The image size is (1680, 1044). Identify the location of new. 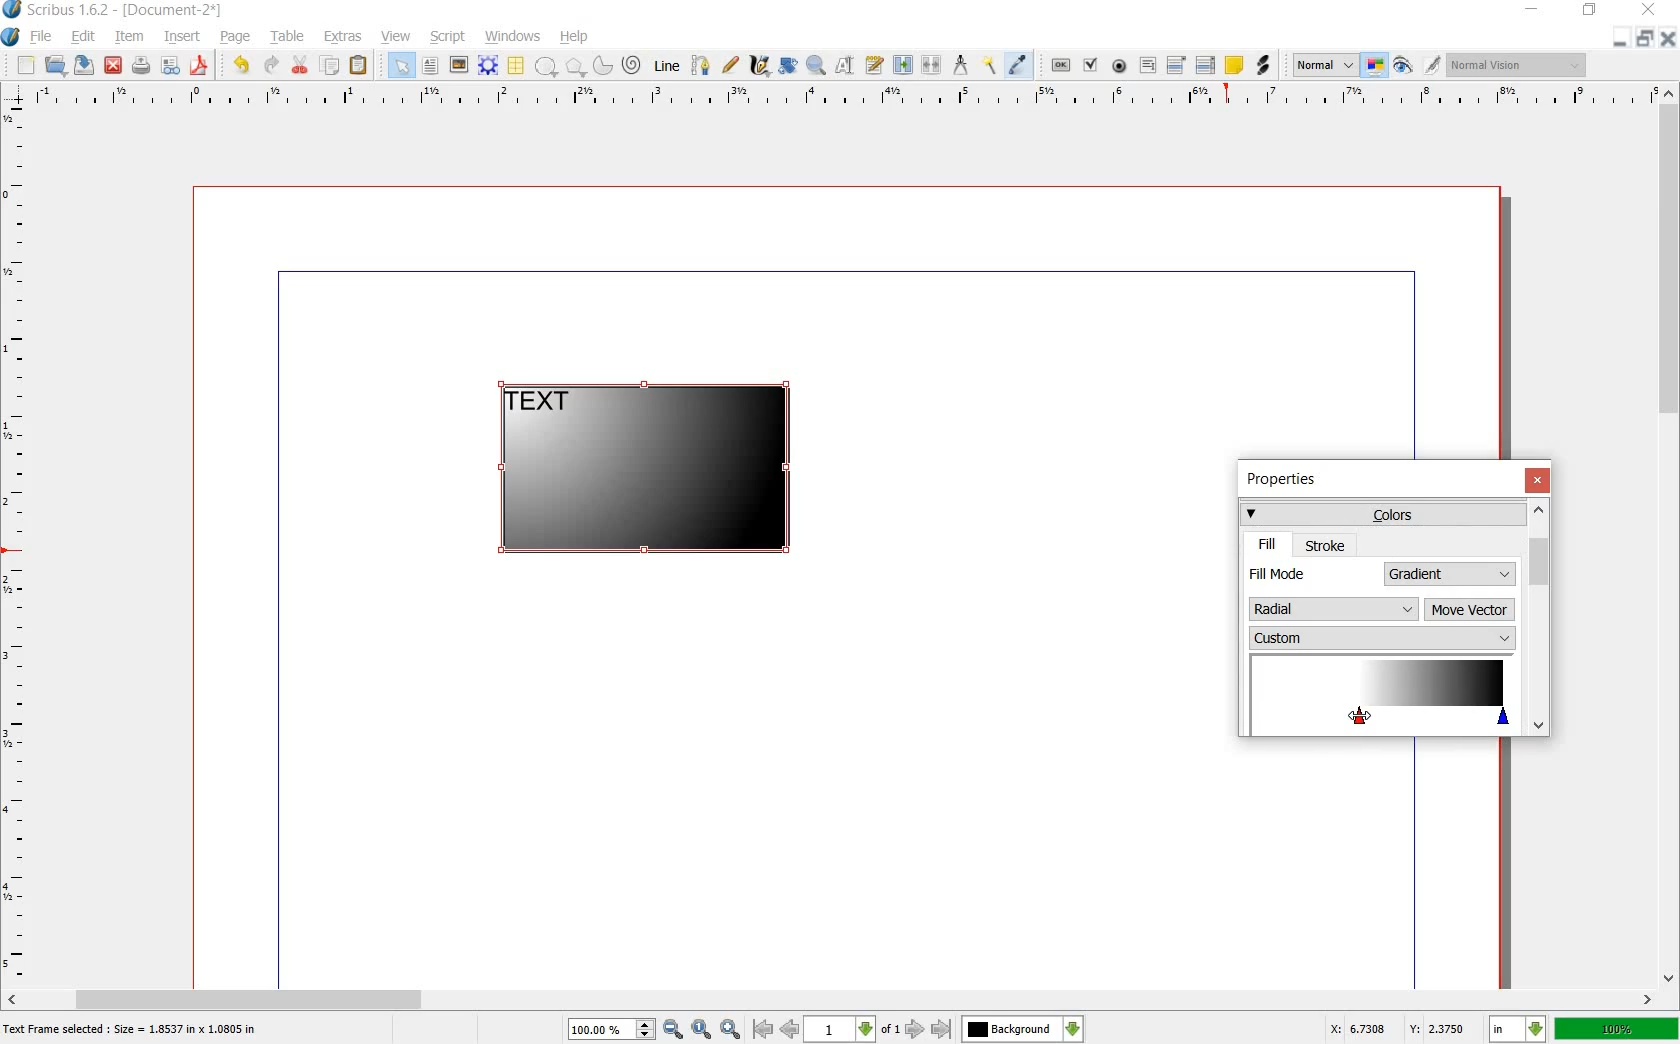
(26, 66).